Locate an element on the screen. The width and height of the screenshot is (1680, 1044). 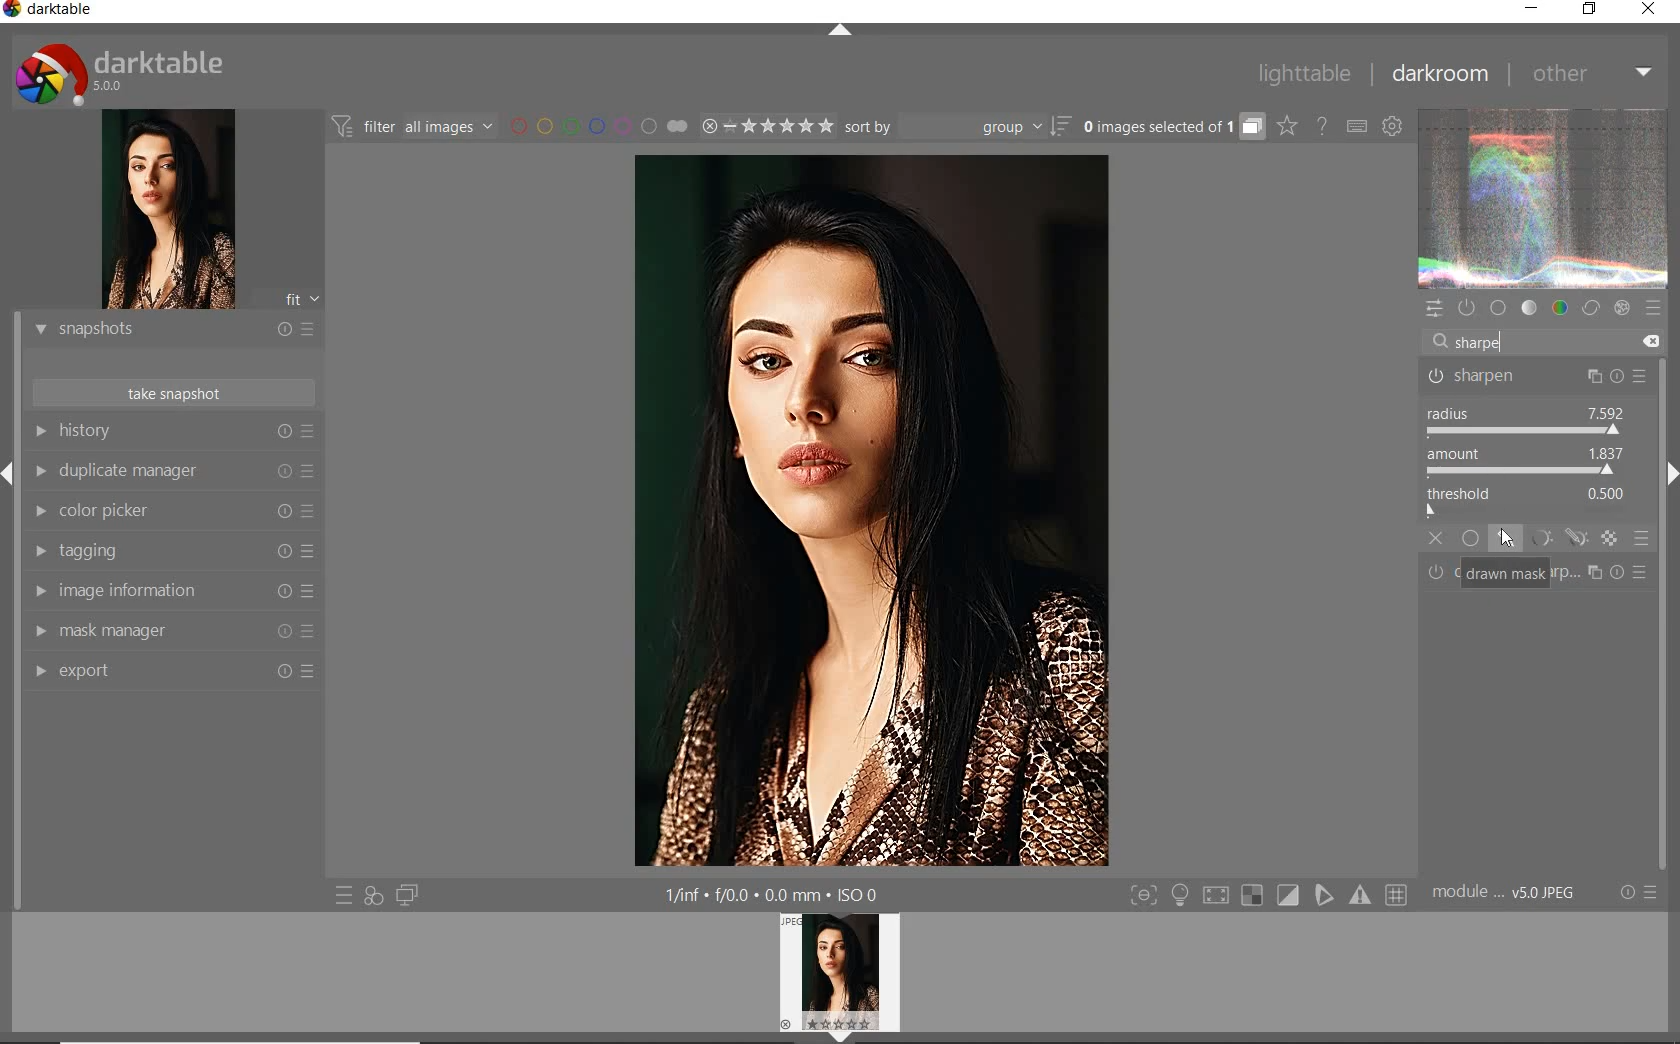
set keyboard shortcuts is located at coordinates (1355, 127).